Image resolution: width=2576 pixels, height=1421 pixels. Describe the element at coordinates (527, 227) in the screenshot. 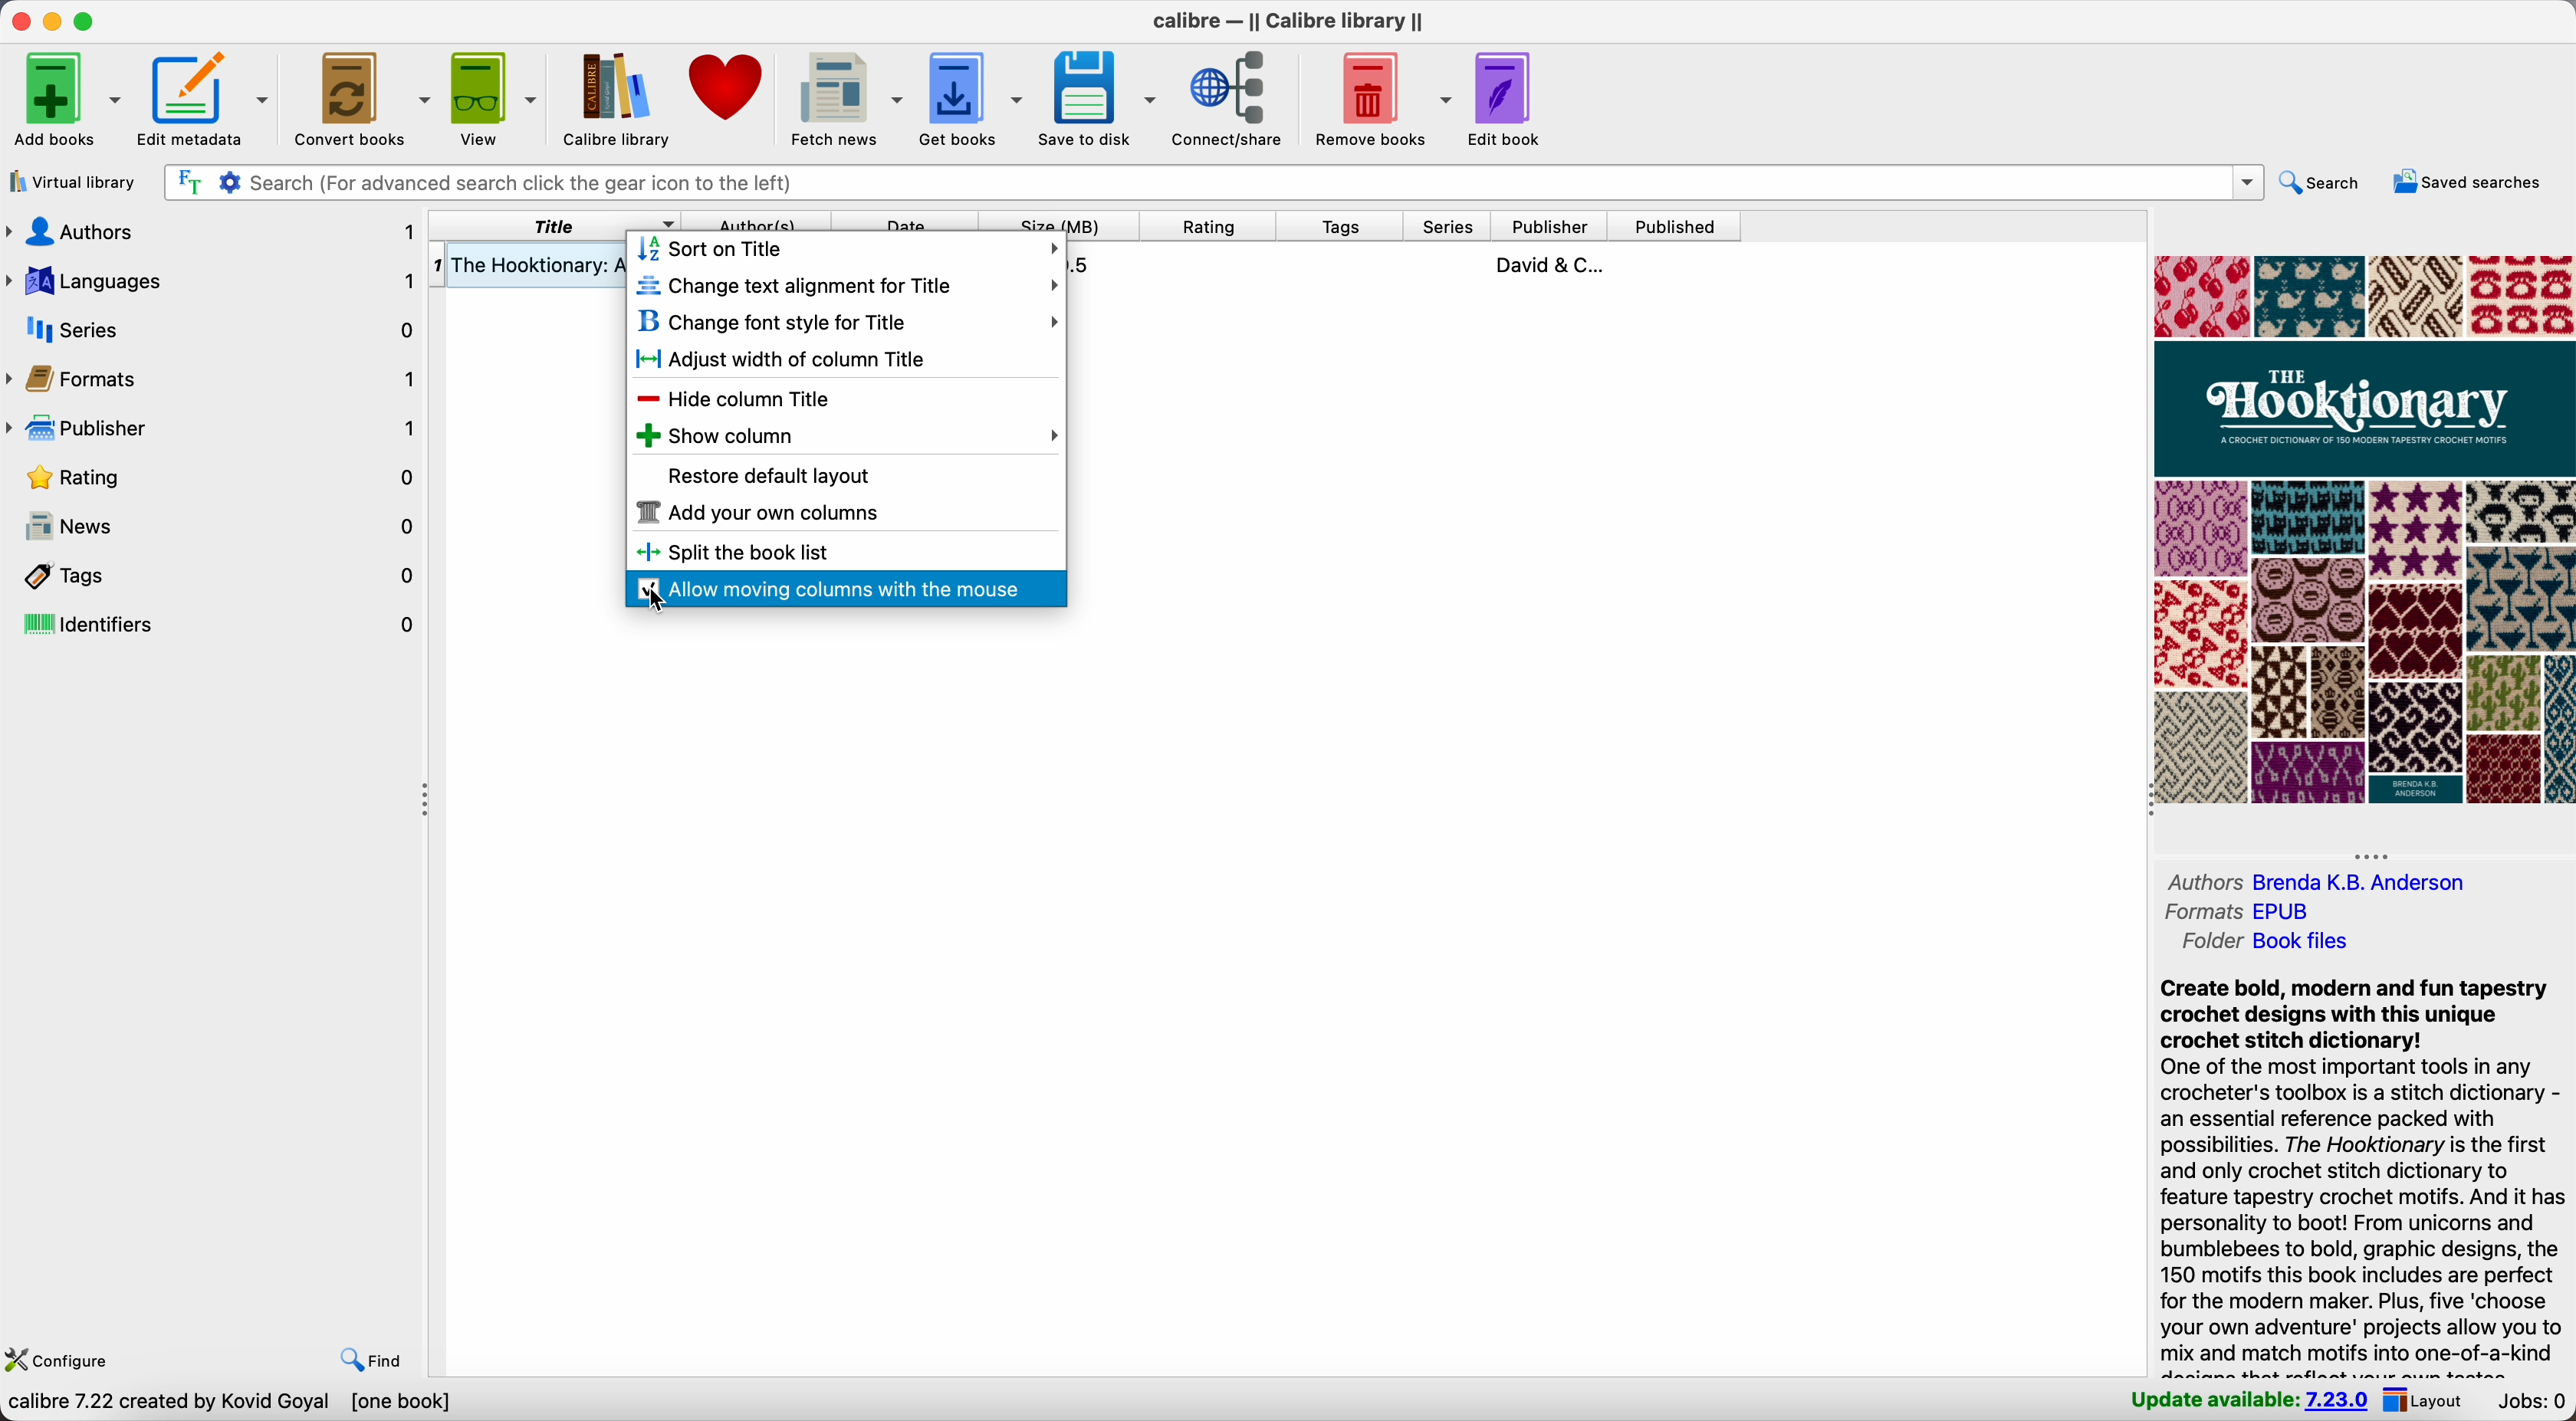

I see `right click on title` at that location.